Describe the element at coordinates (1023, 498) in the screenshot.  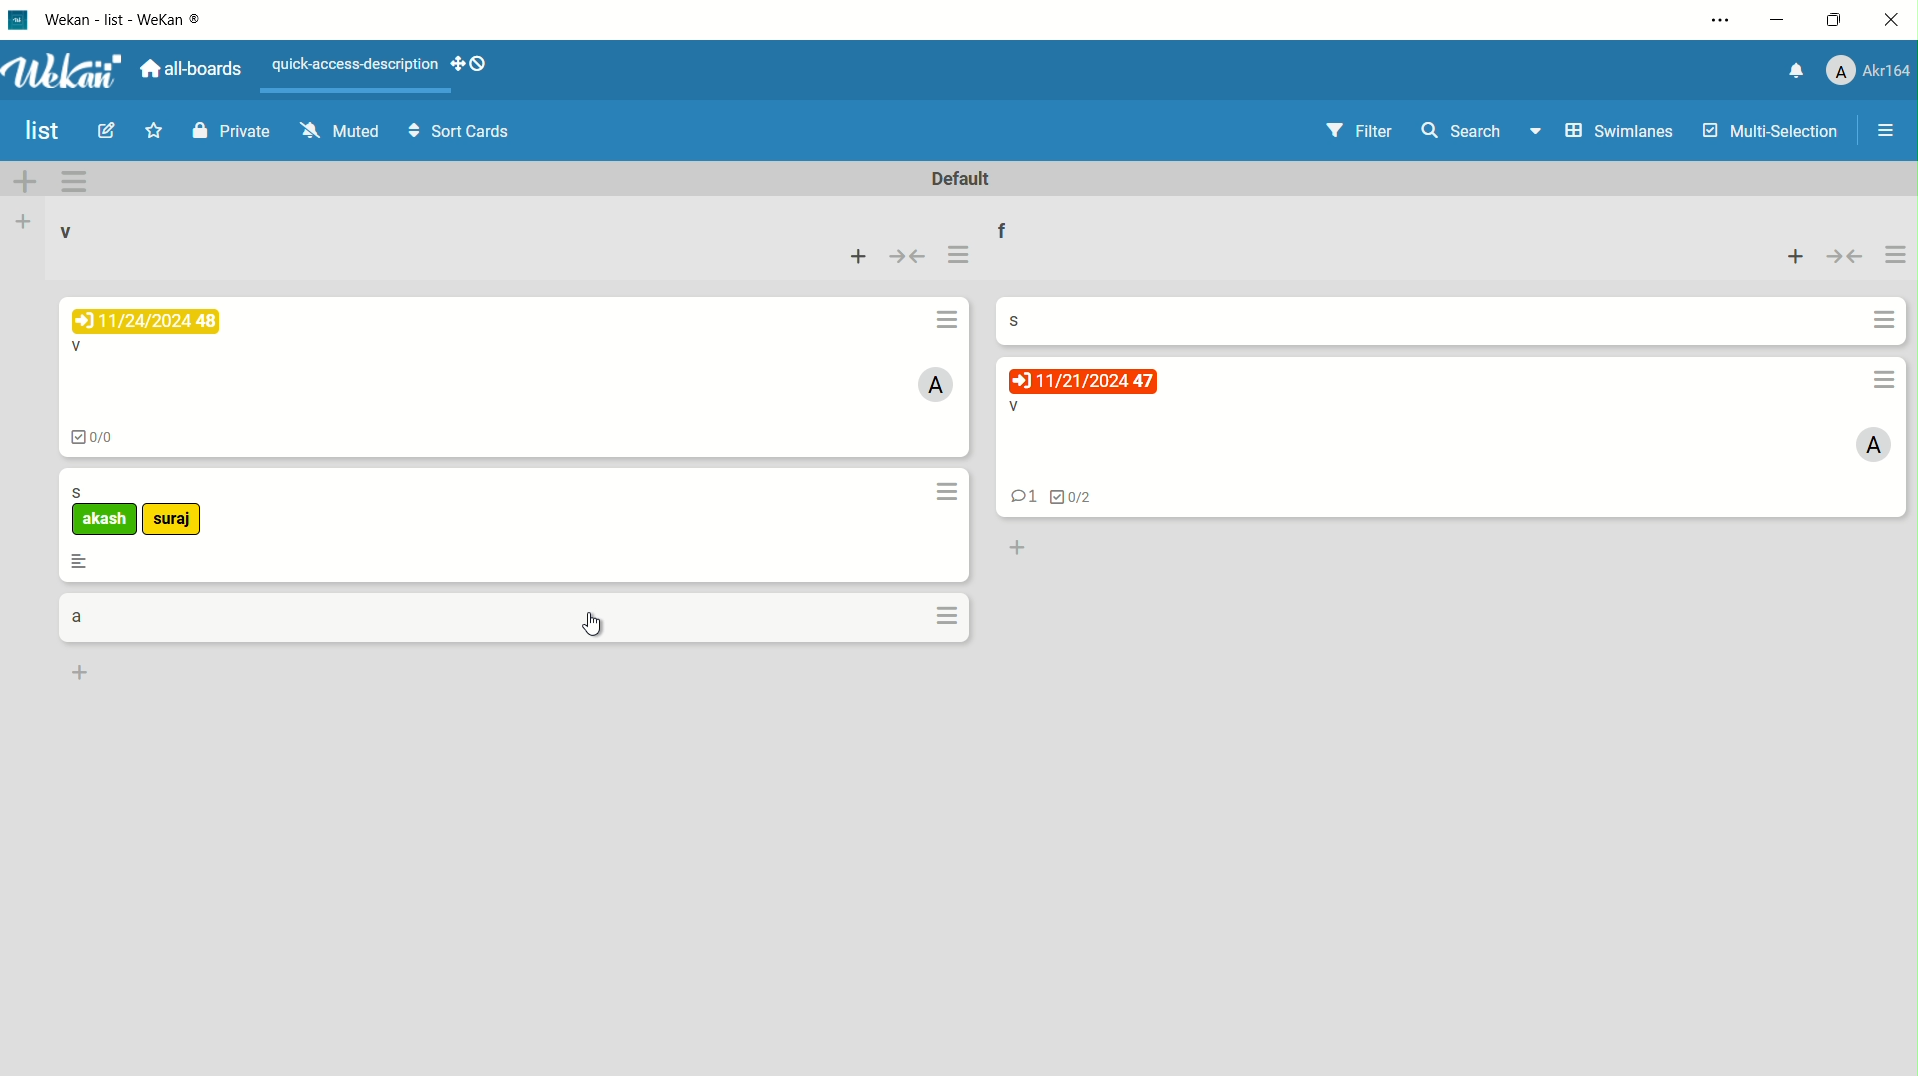
I see `comment` at that location.